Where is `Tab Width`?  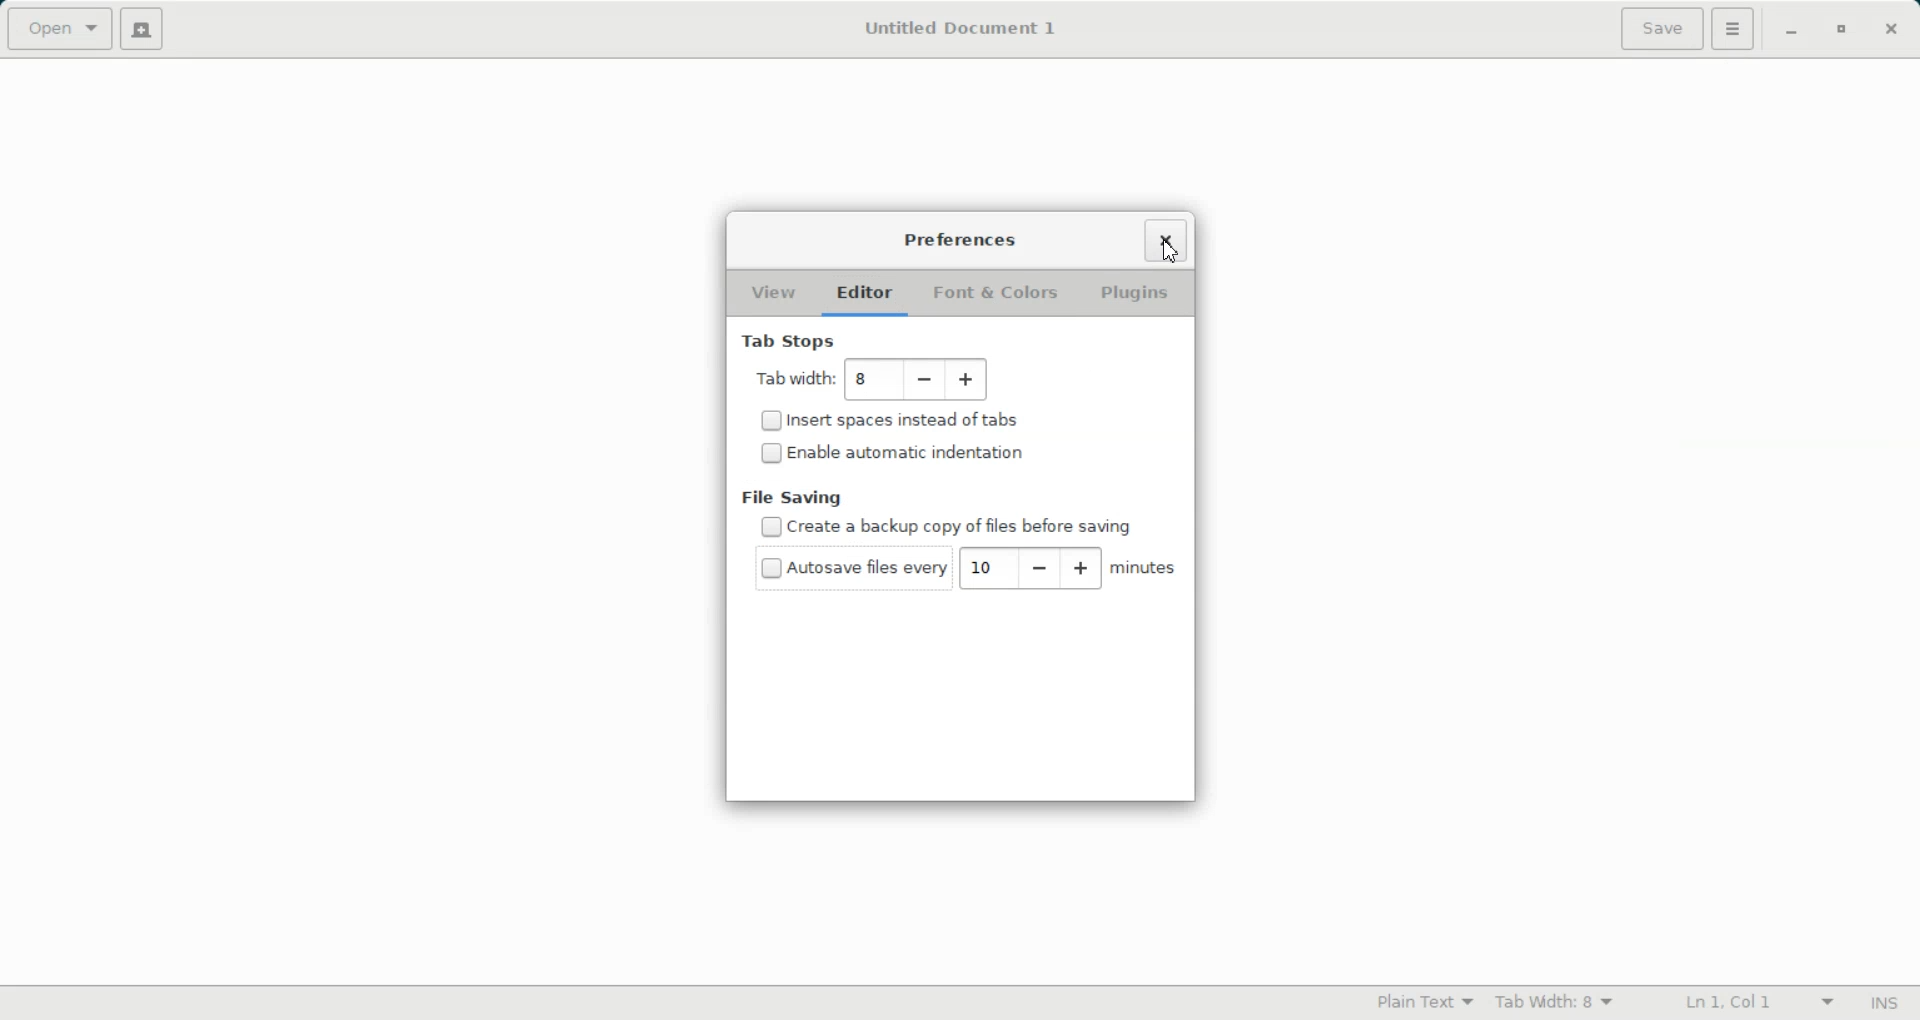
Tab Width is located at coordinates (1553, 1002).